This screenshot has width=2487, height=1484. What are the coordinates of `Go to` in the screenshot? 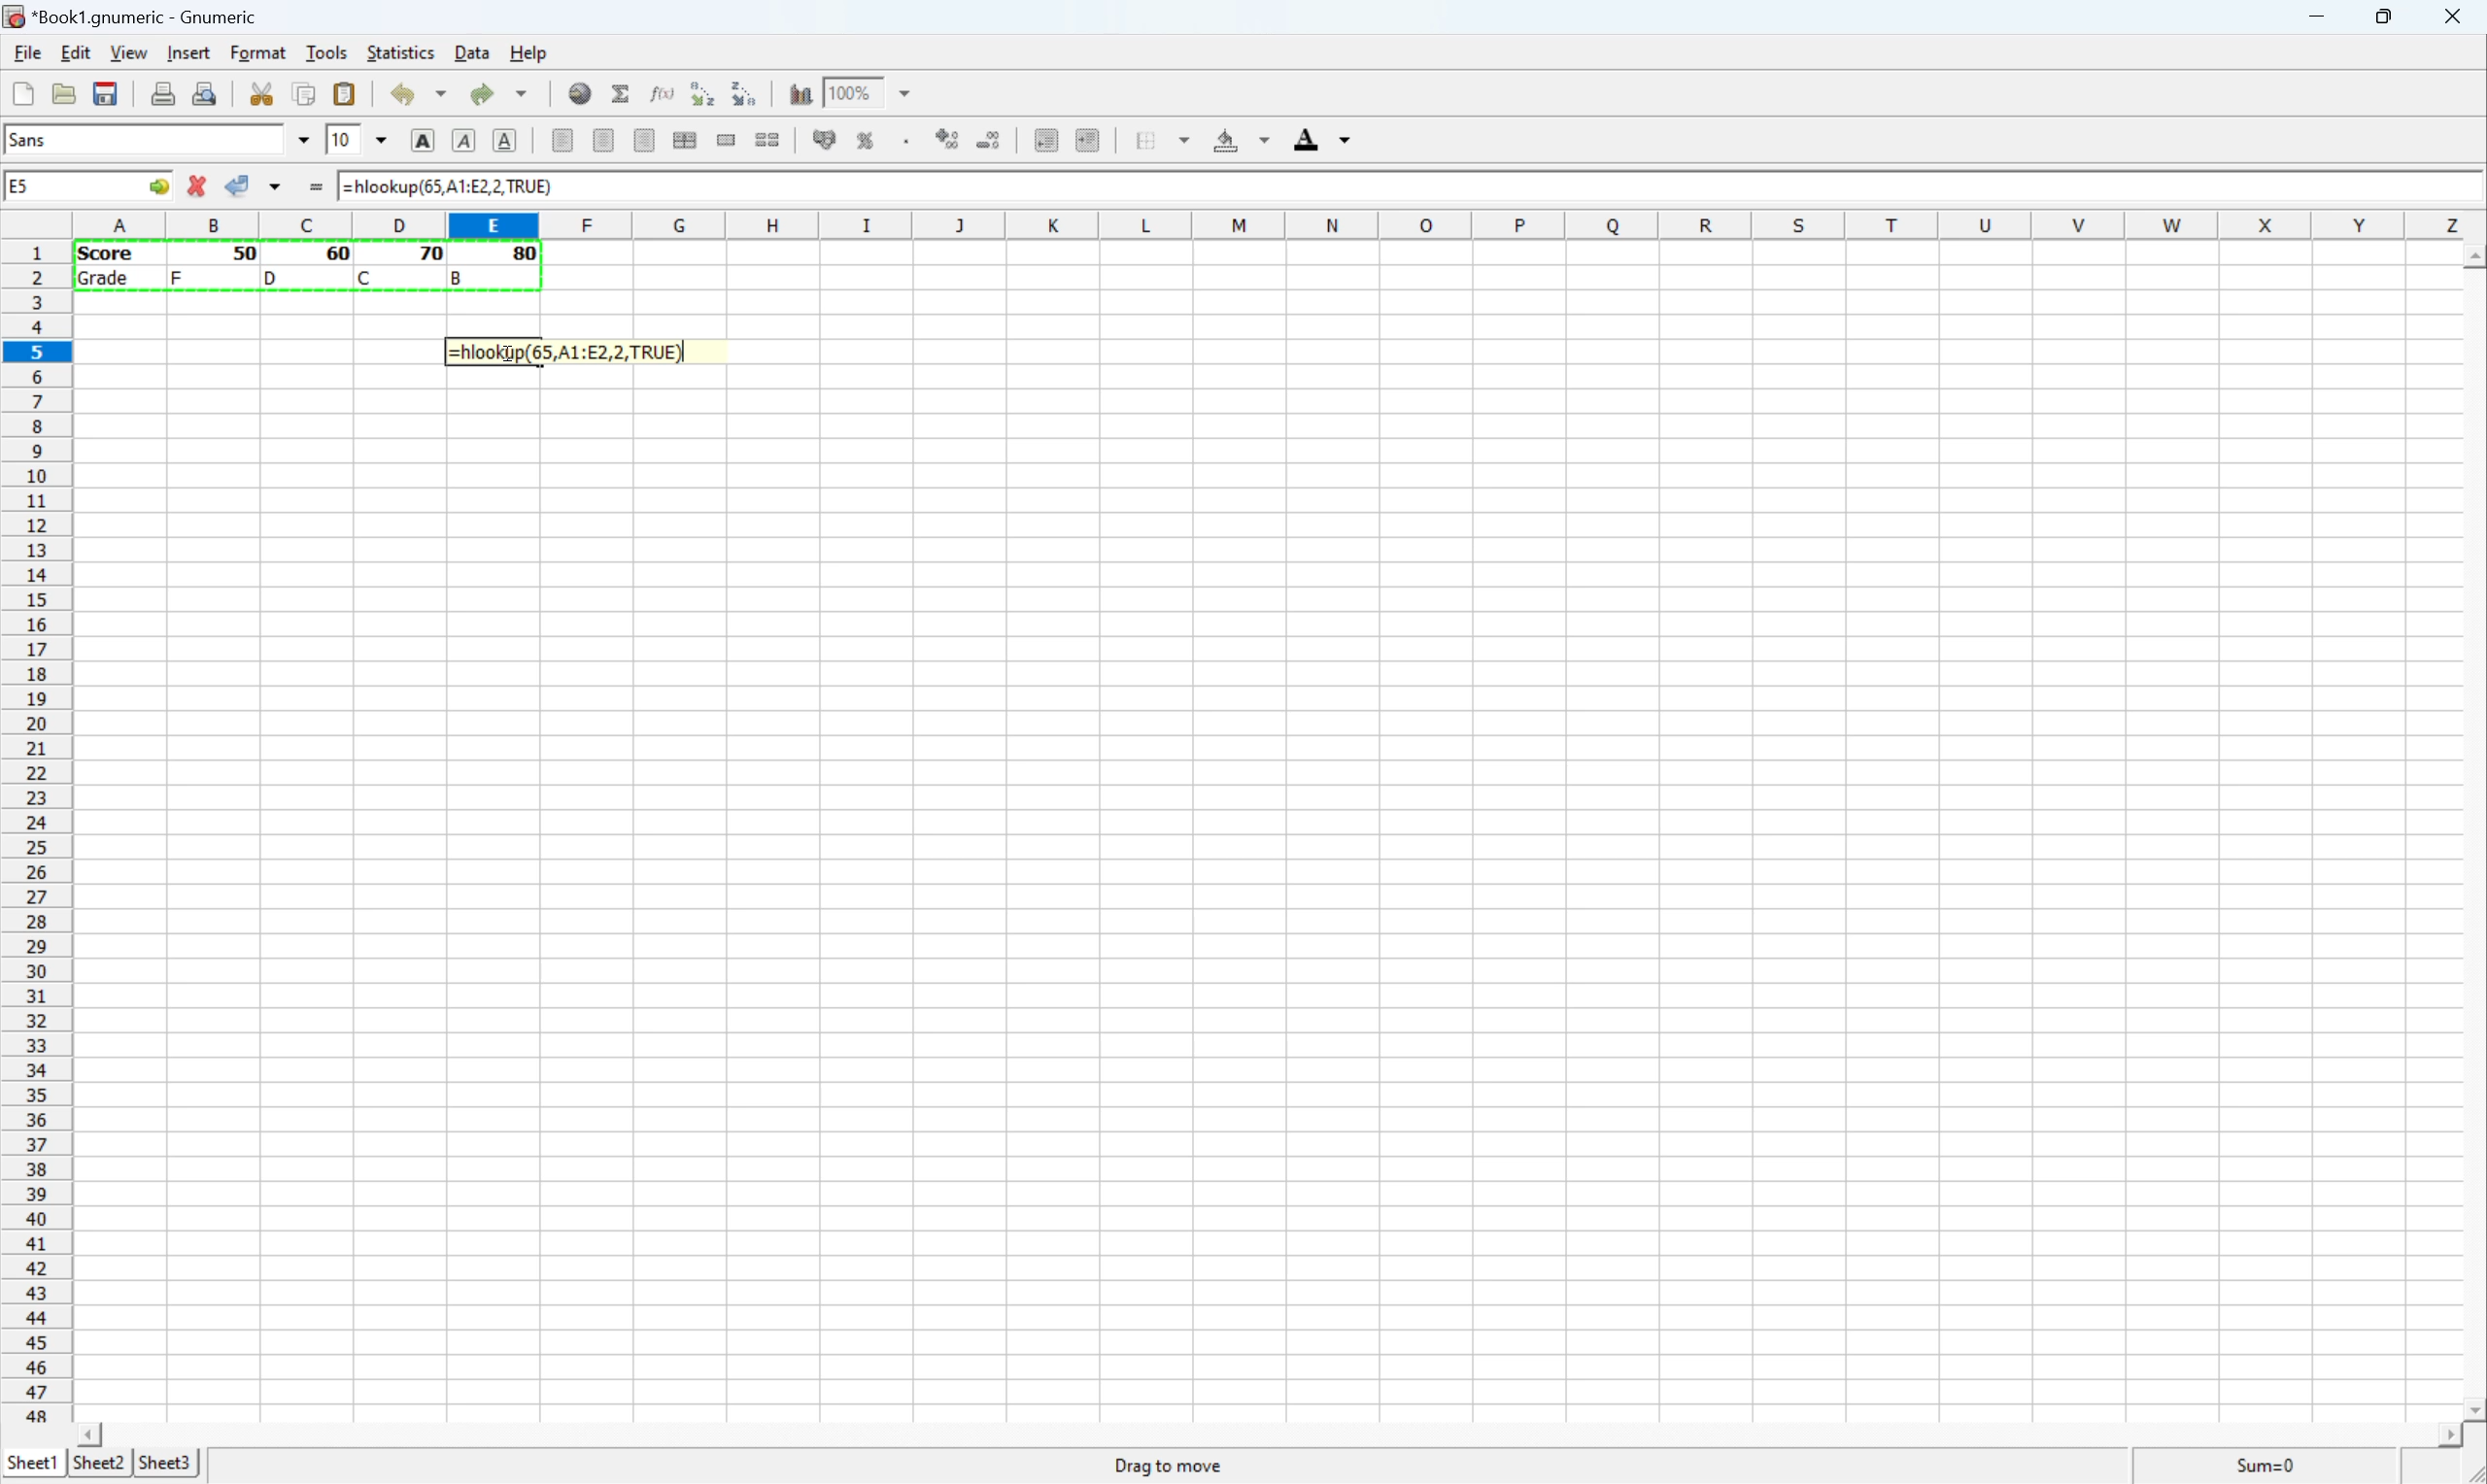 It's located at (156, 186).